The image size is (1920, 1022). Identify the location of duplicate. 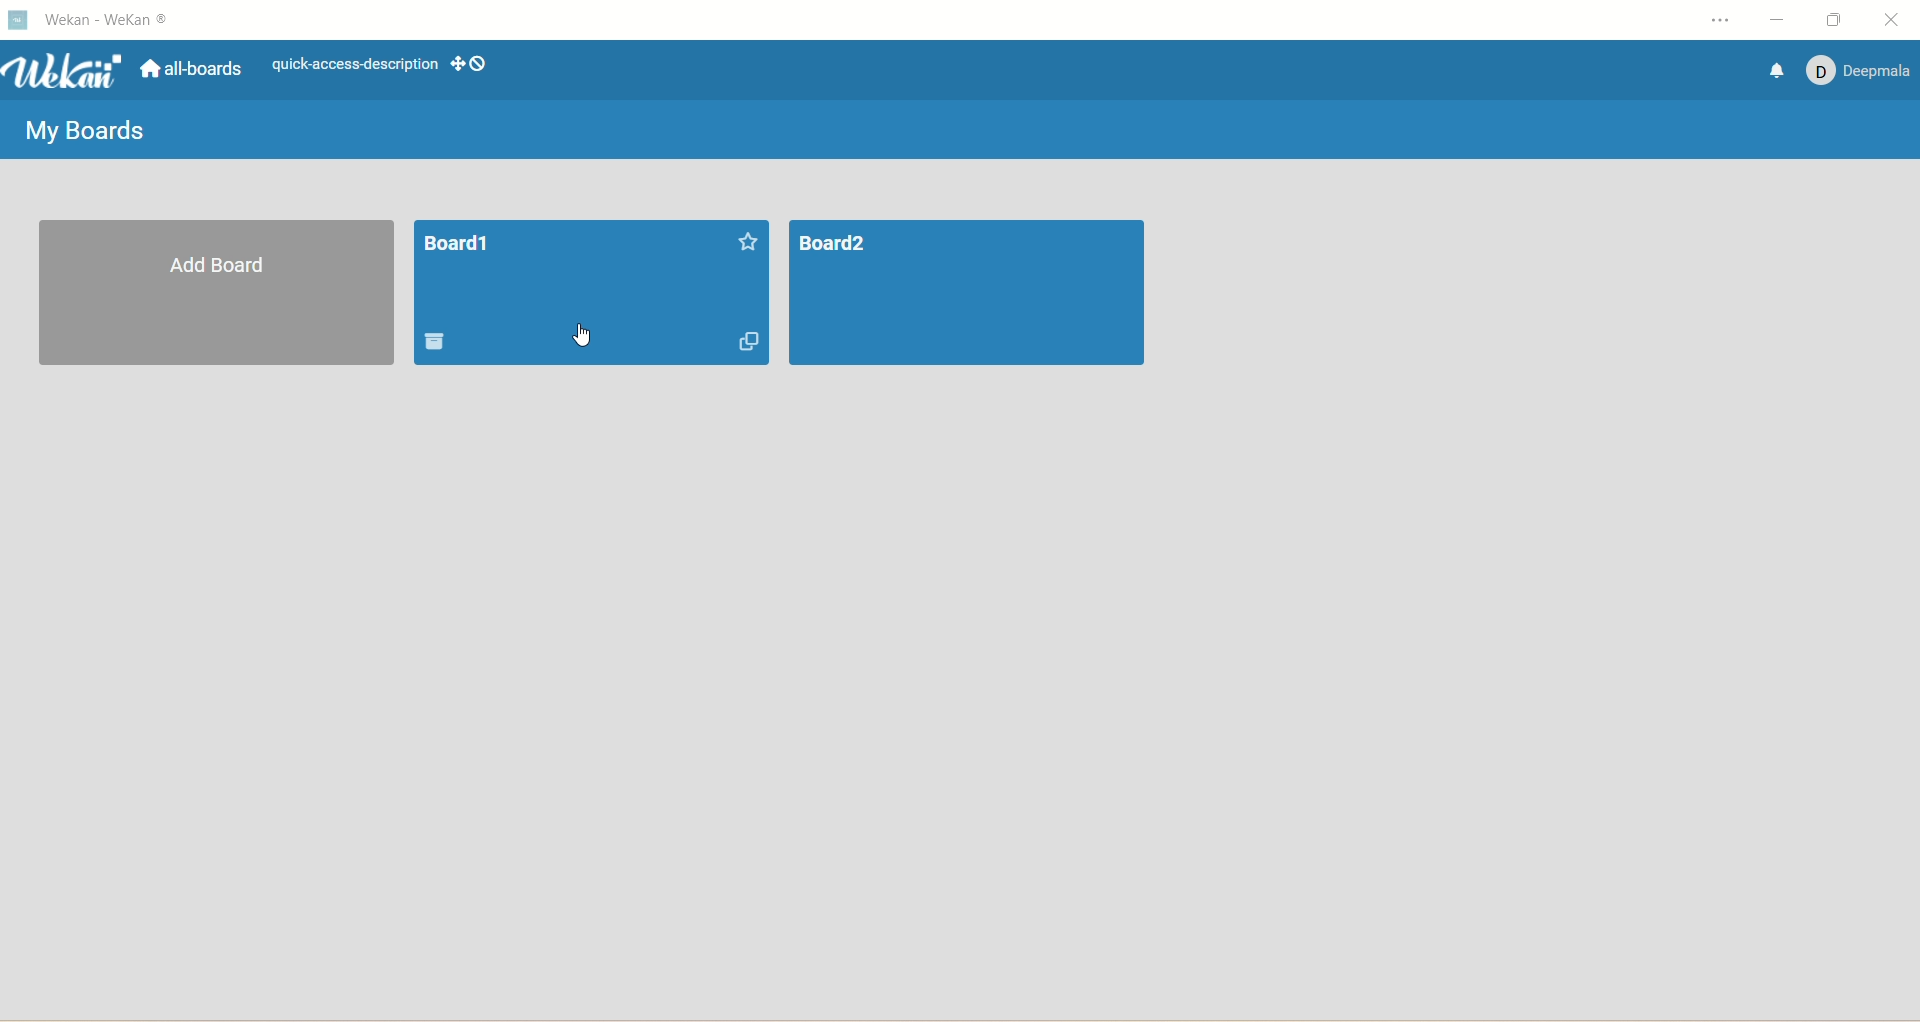
(747, 341).